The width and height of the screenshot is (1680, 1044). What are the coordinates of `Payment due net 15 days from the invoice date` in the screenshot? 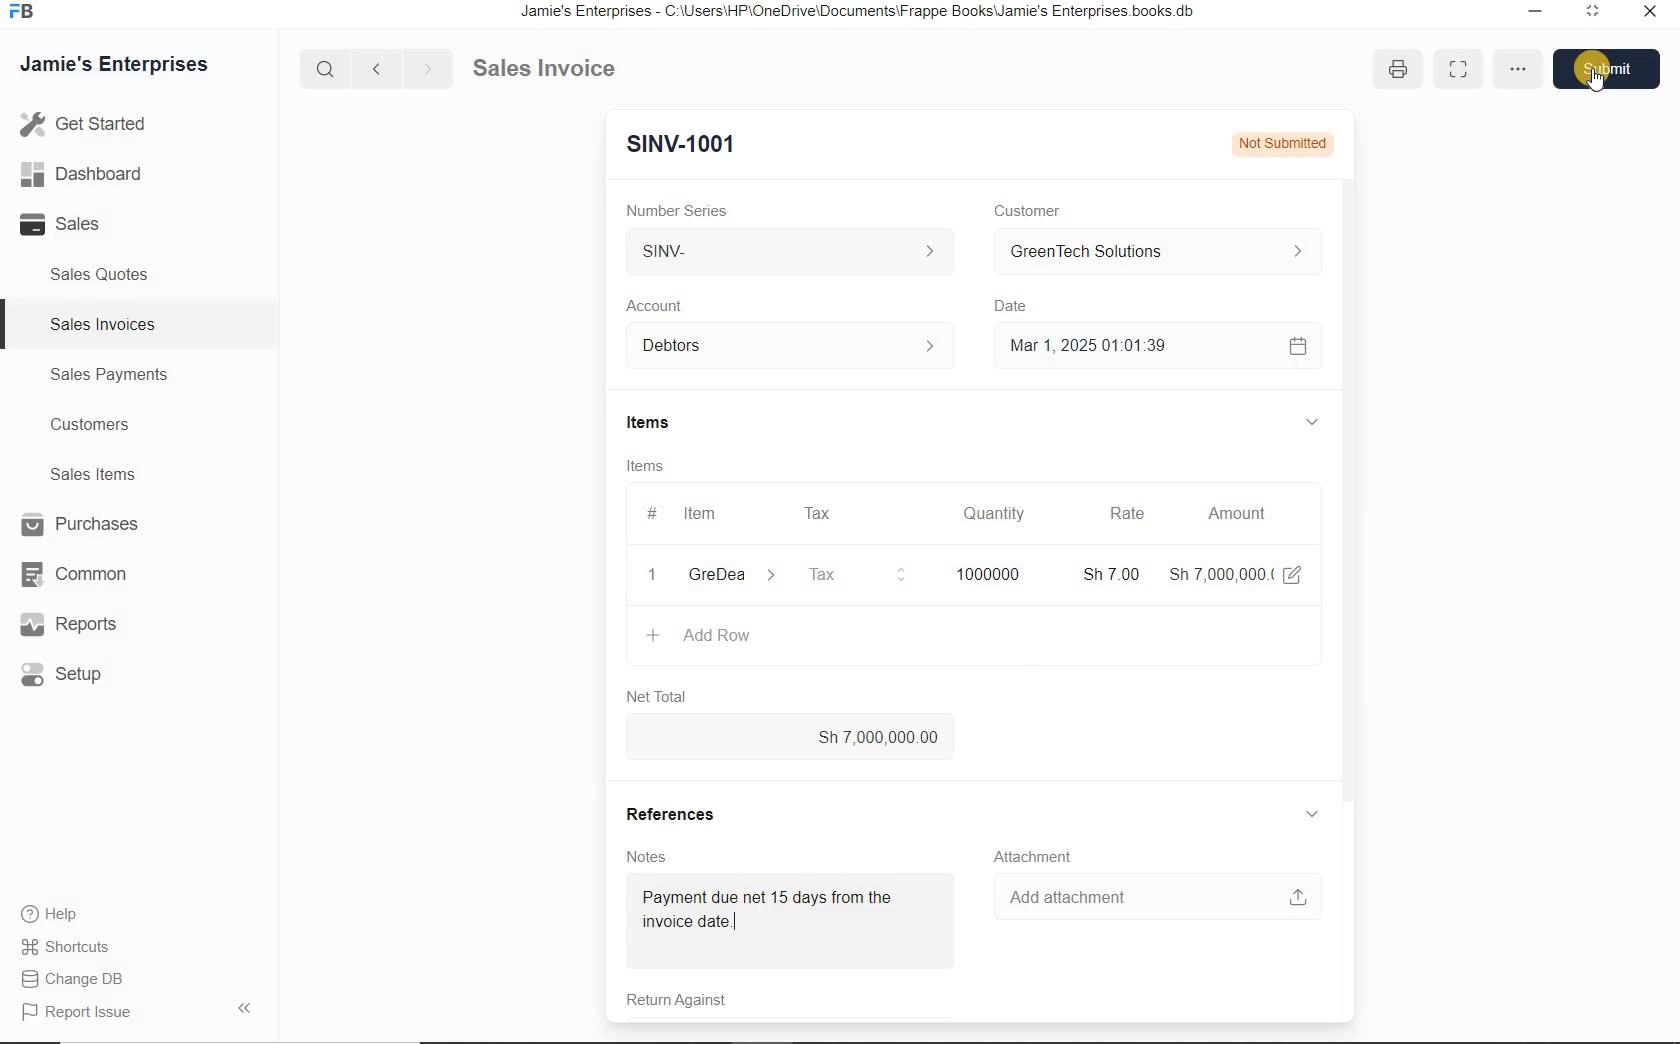 It's located at (785, 914).